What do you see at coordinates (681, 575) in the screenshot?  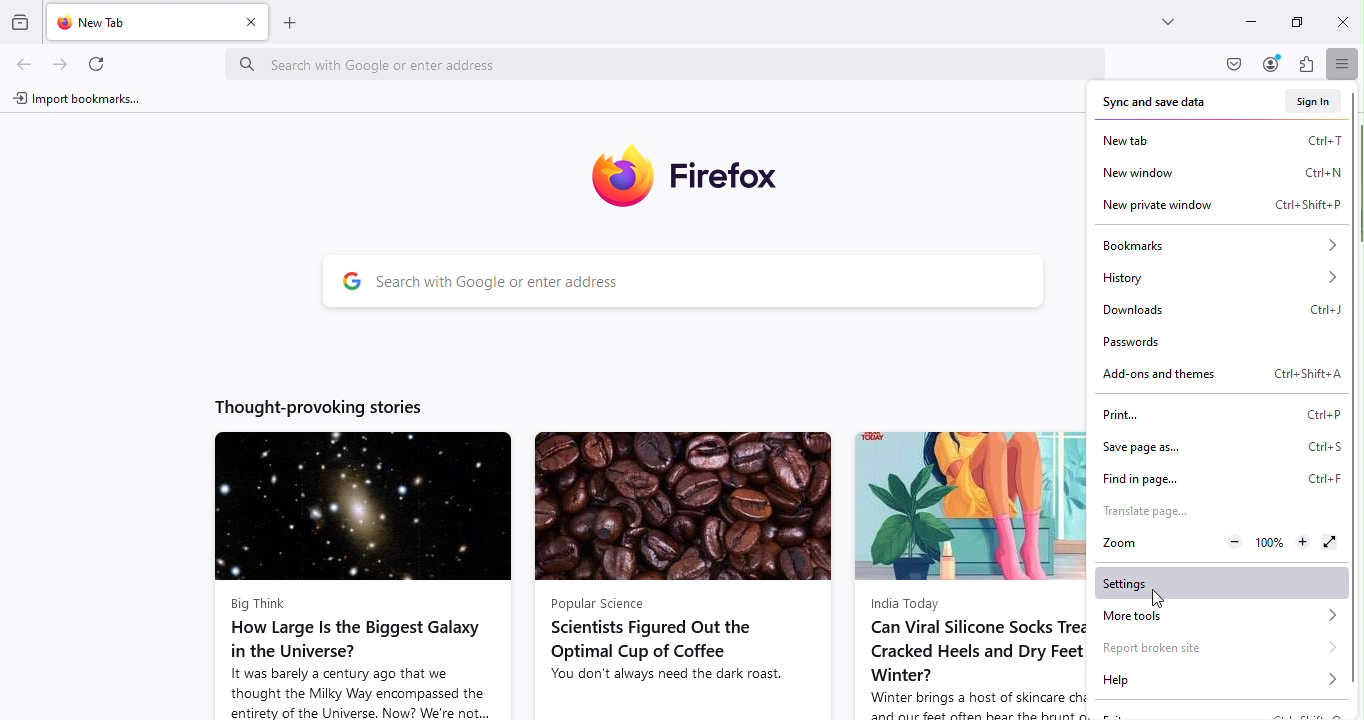 I see `news article by popular science` at bounding box center [681, 575].